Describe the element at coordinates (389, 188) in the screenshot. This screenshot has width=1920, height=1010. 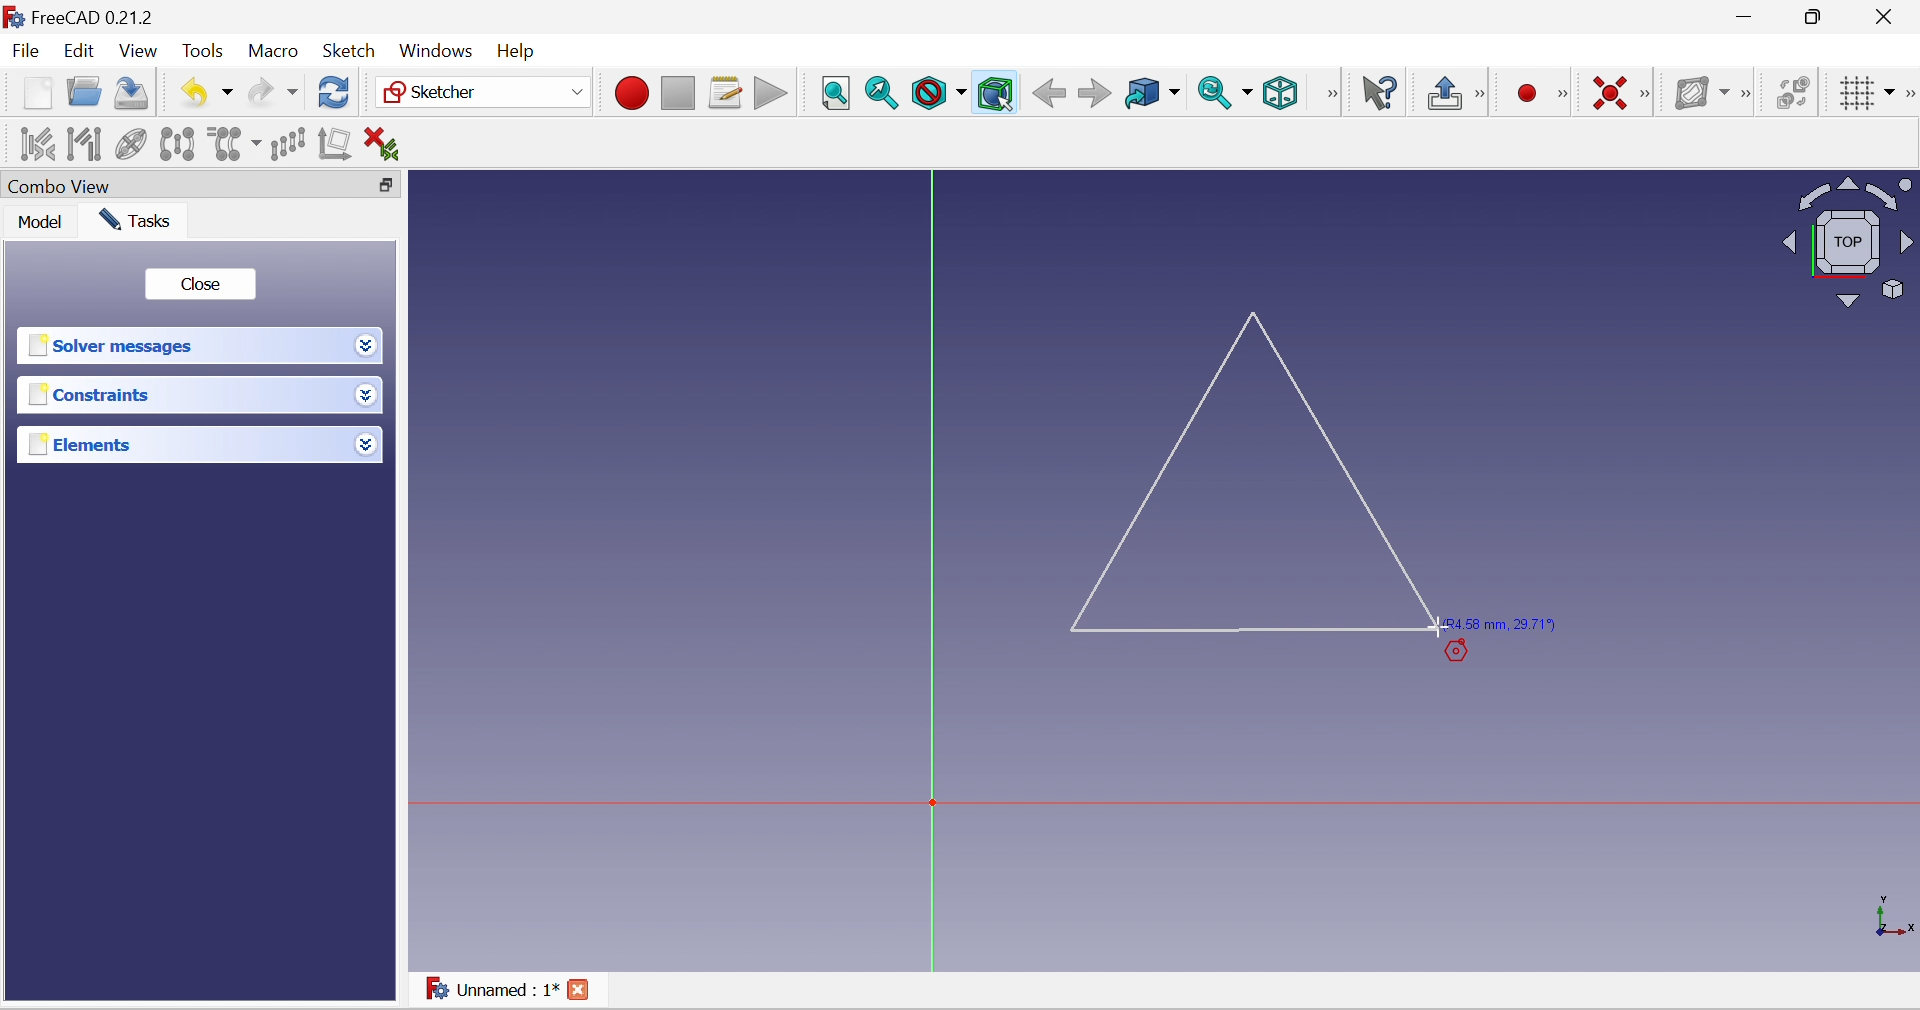
I see `Restore down` at that location.